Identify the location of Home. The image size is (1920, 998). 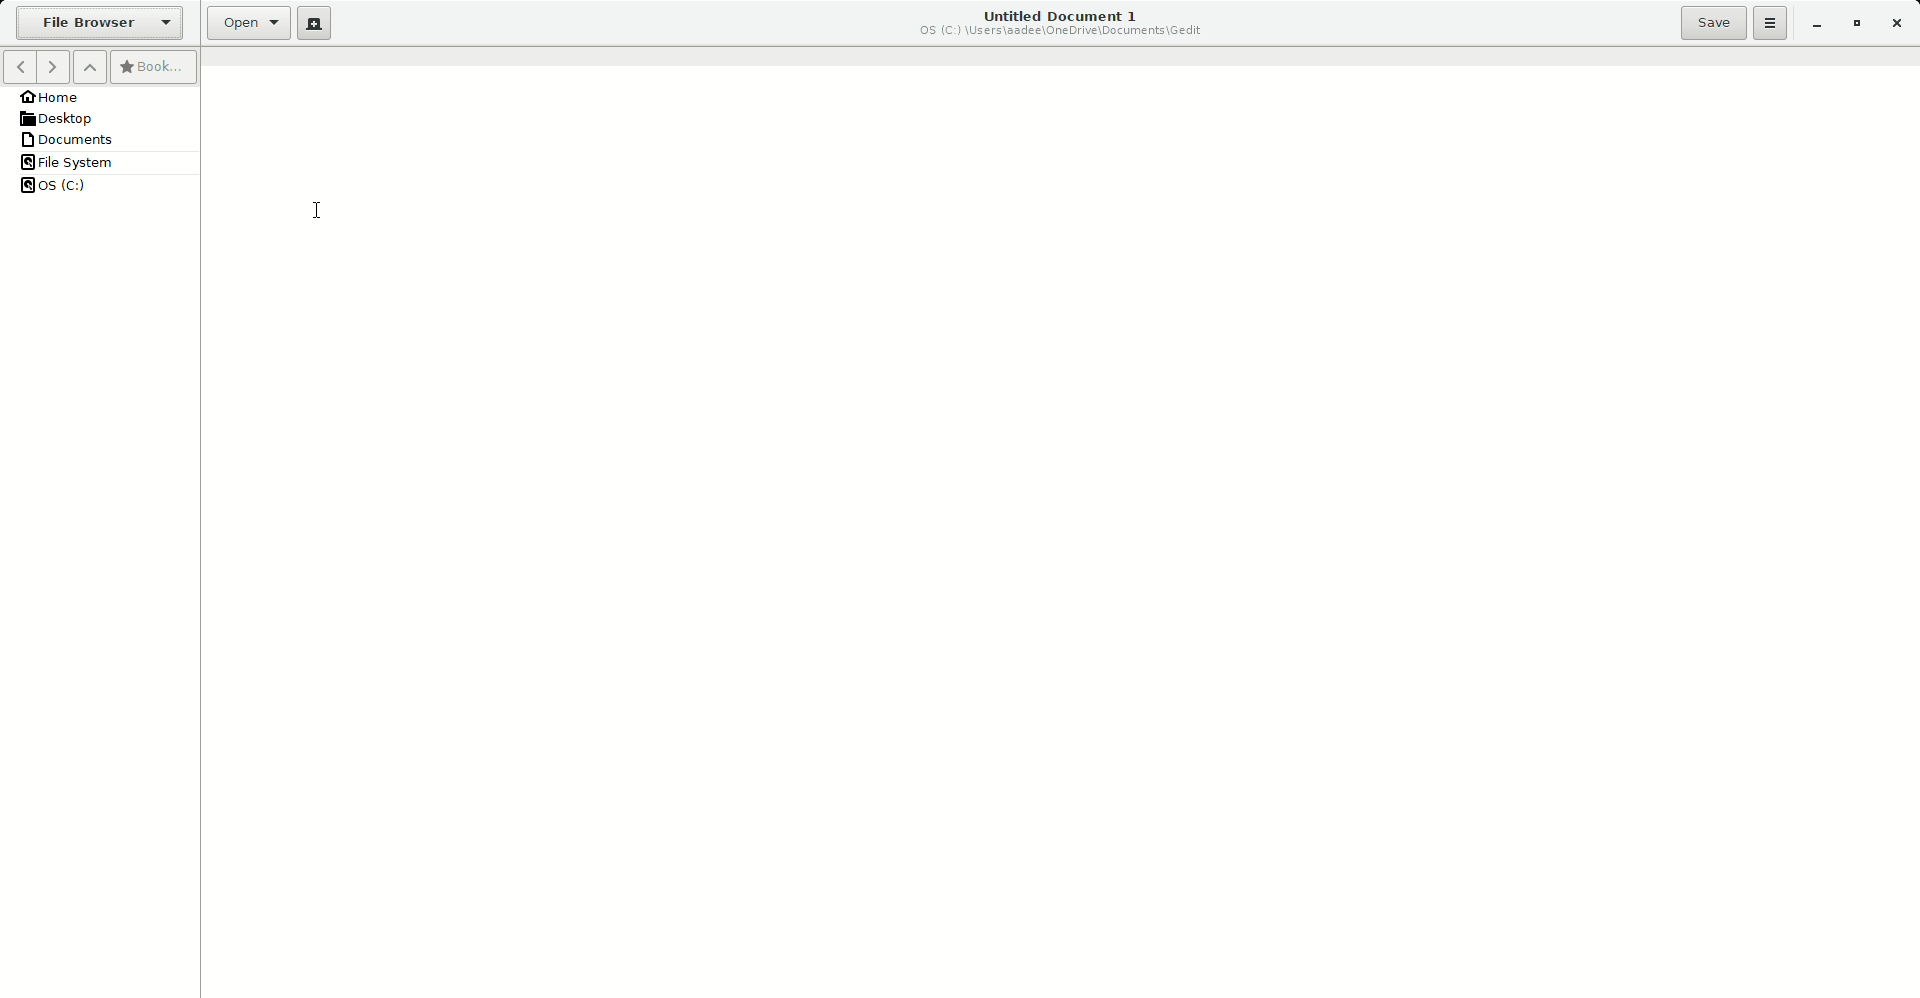
(58, 97).